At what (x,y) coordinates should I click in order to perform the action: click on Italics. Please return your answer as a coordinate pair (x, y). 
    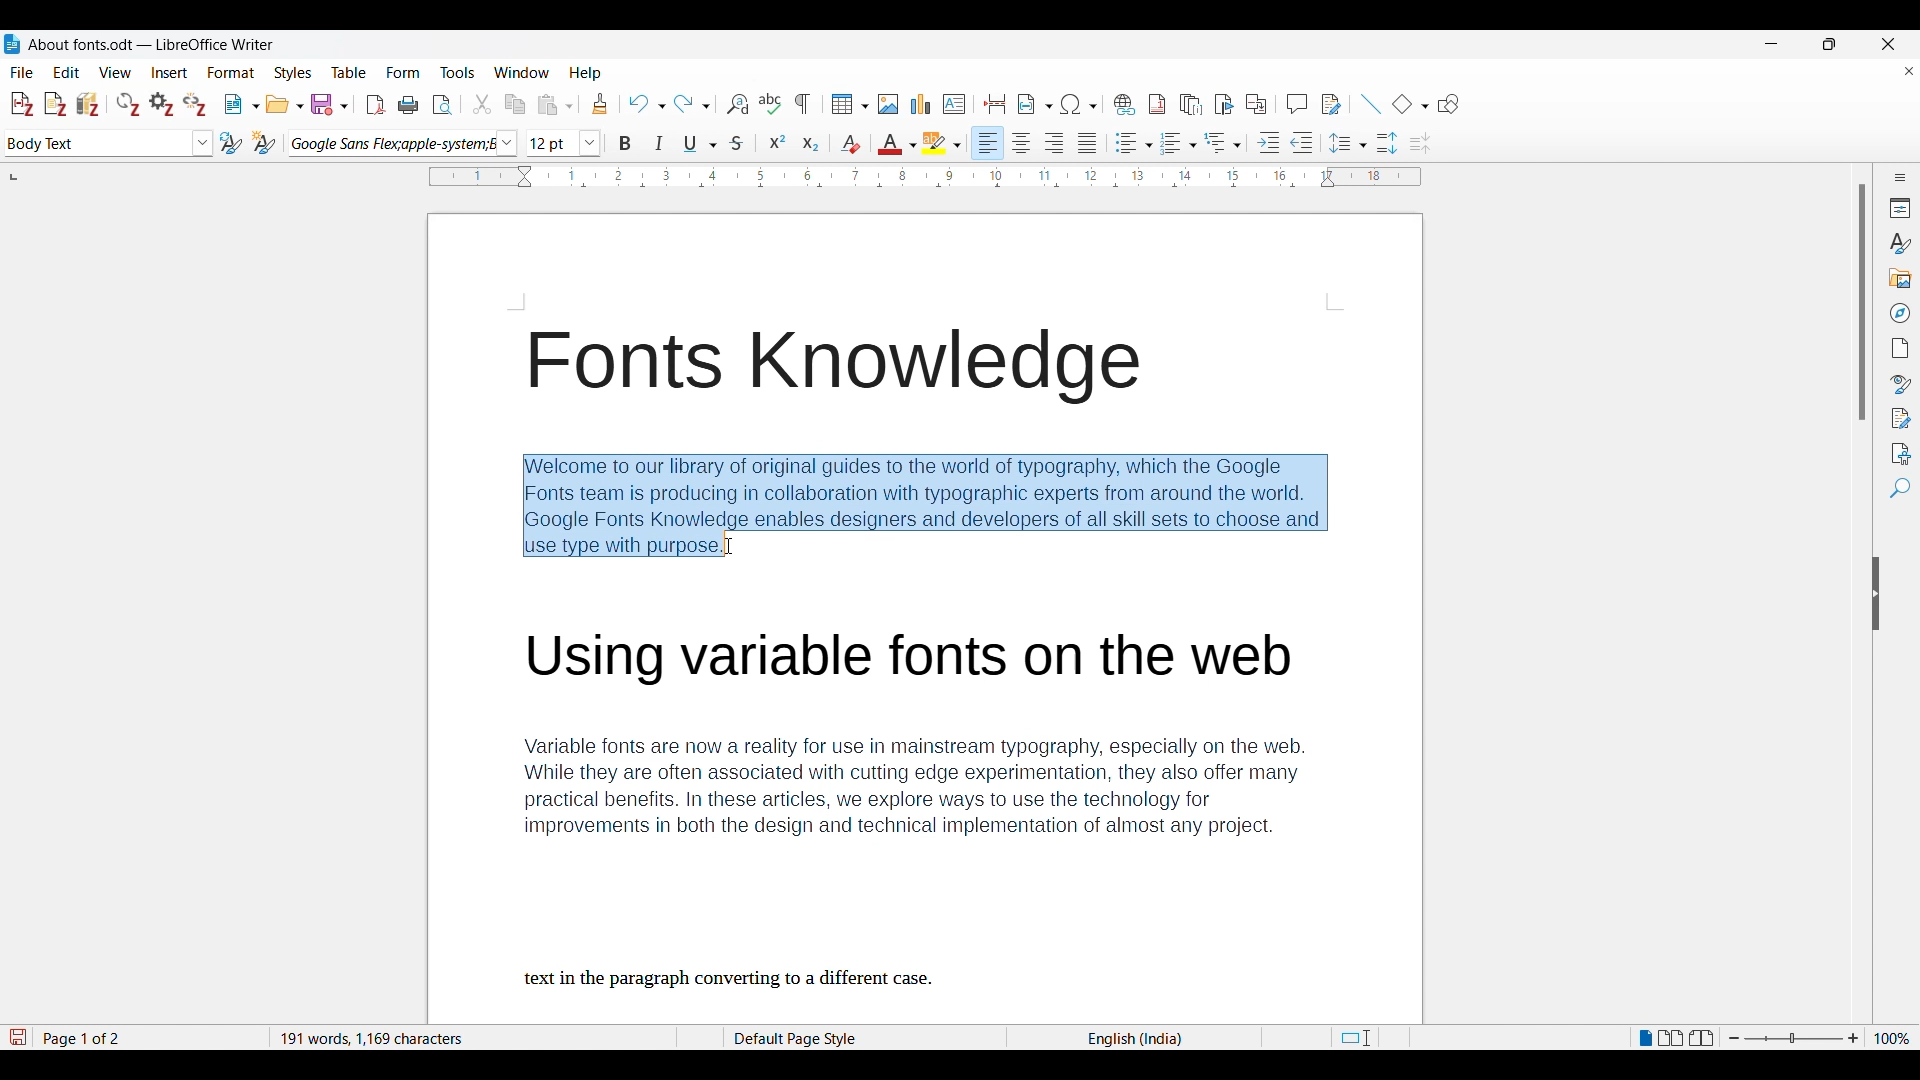
    Looking at the image, I should click on (659, 143).